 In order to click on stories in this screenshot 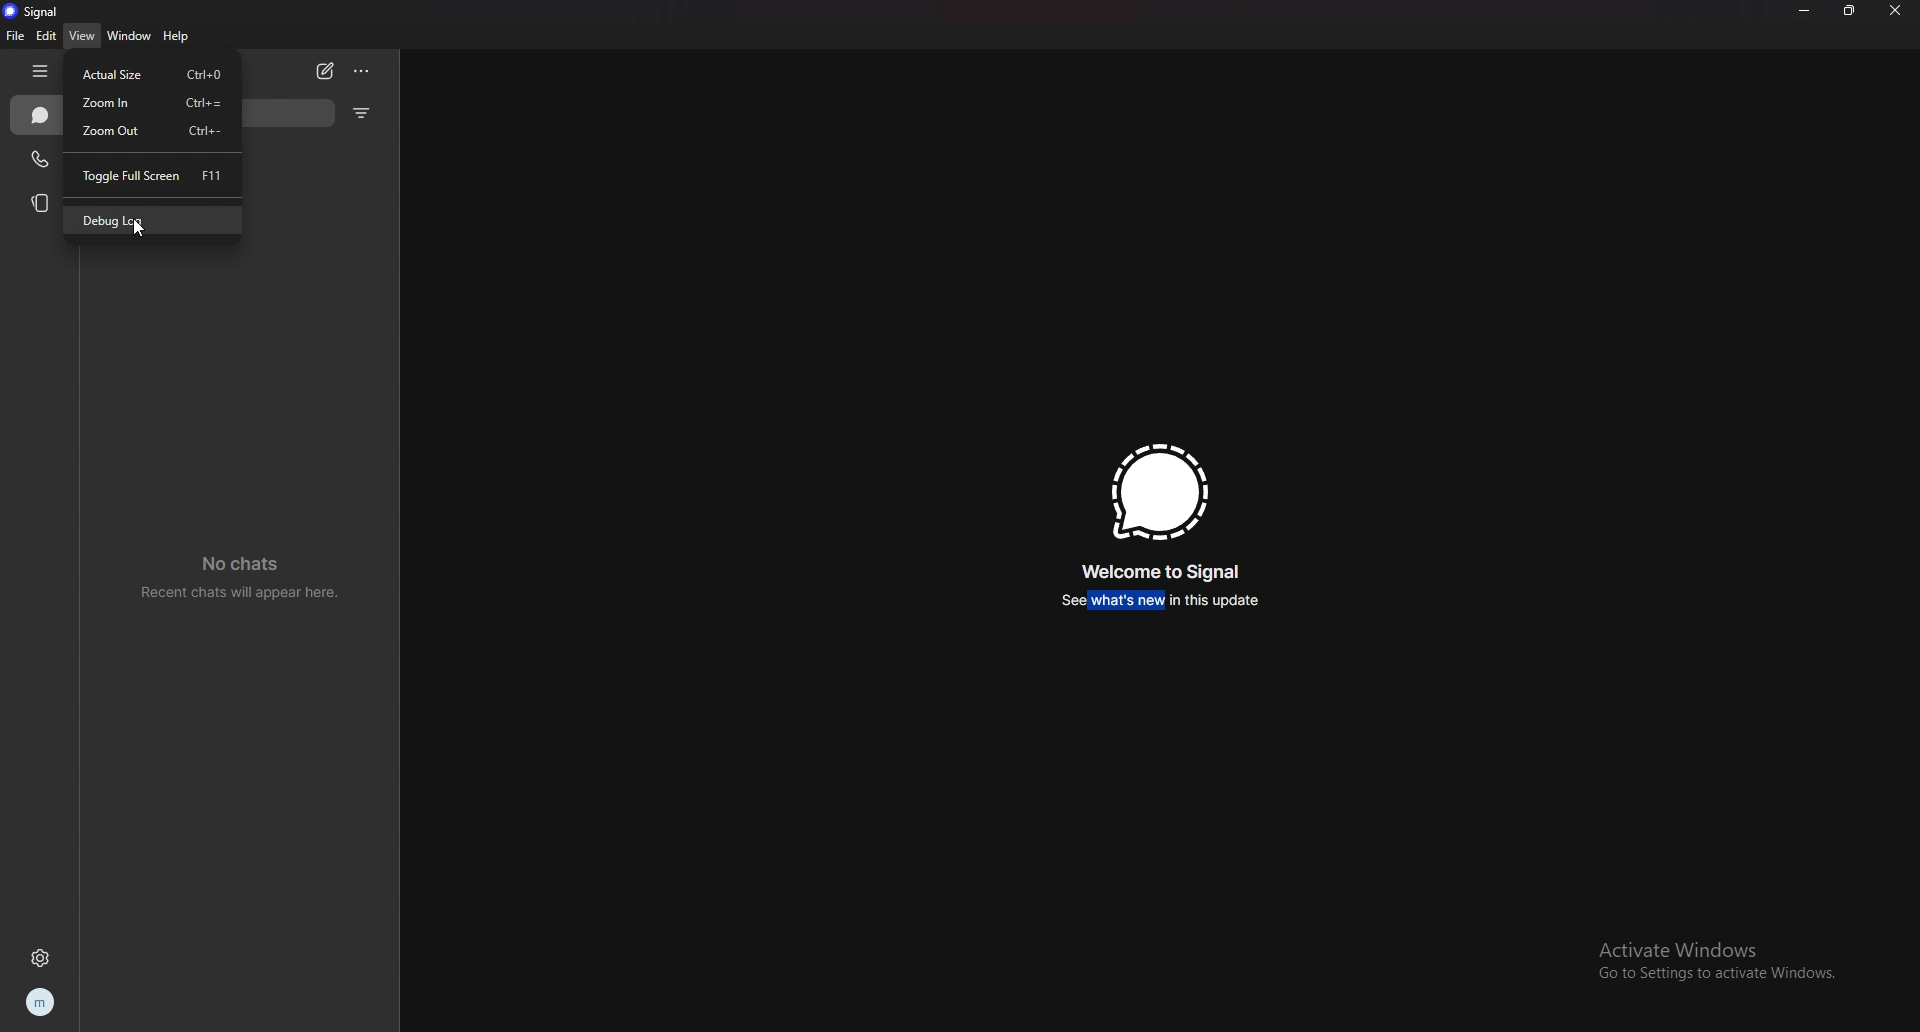, I will do `click(41, 204)`.